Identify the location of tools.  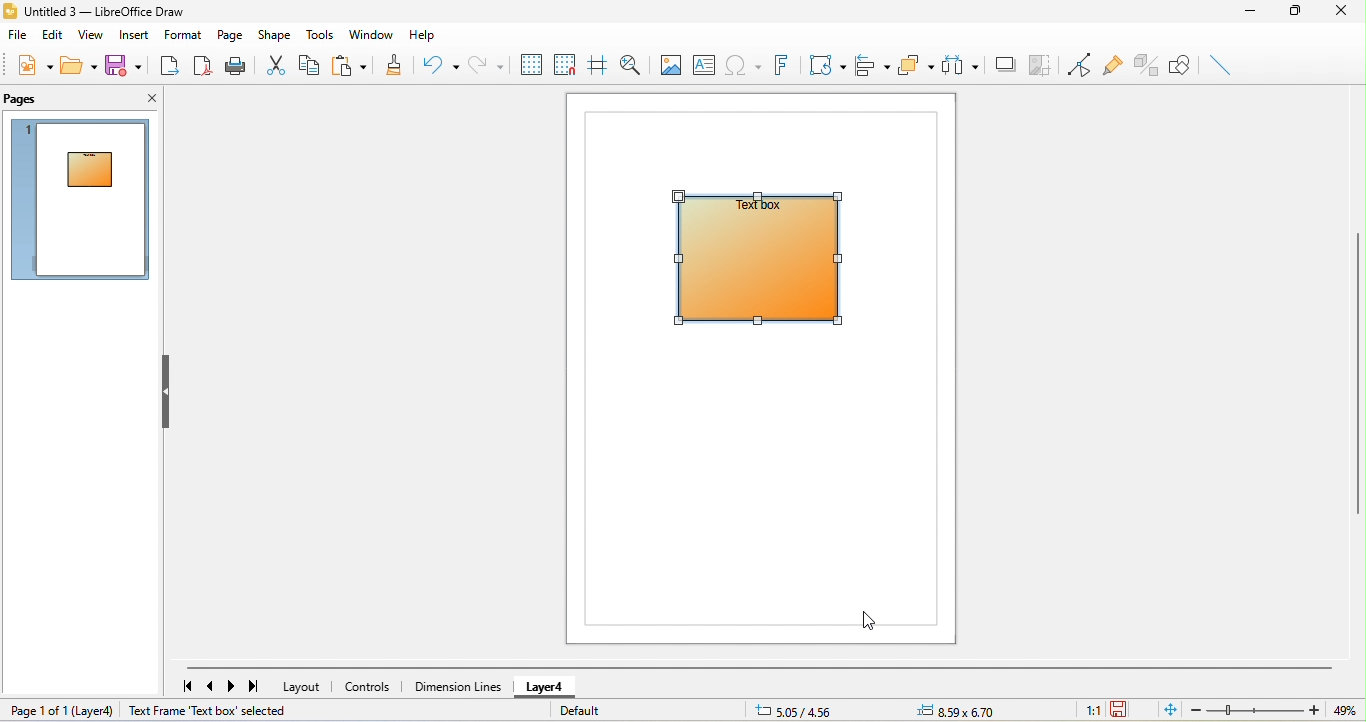
(323, 36).